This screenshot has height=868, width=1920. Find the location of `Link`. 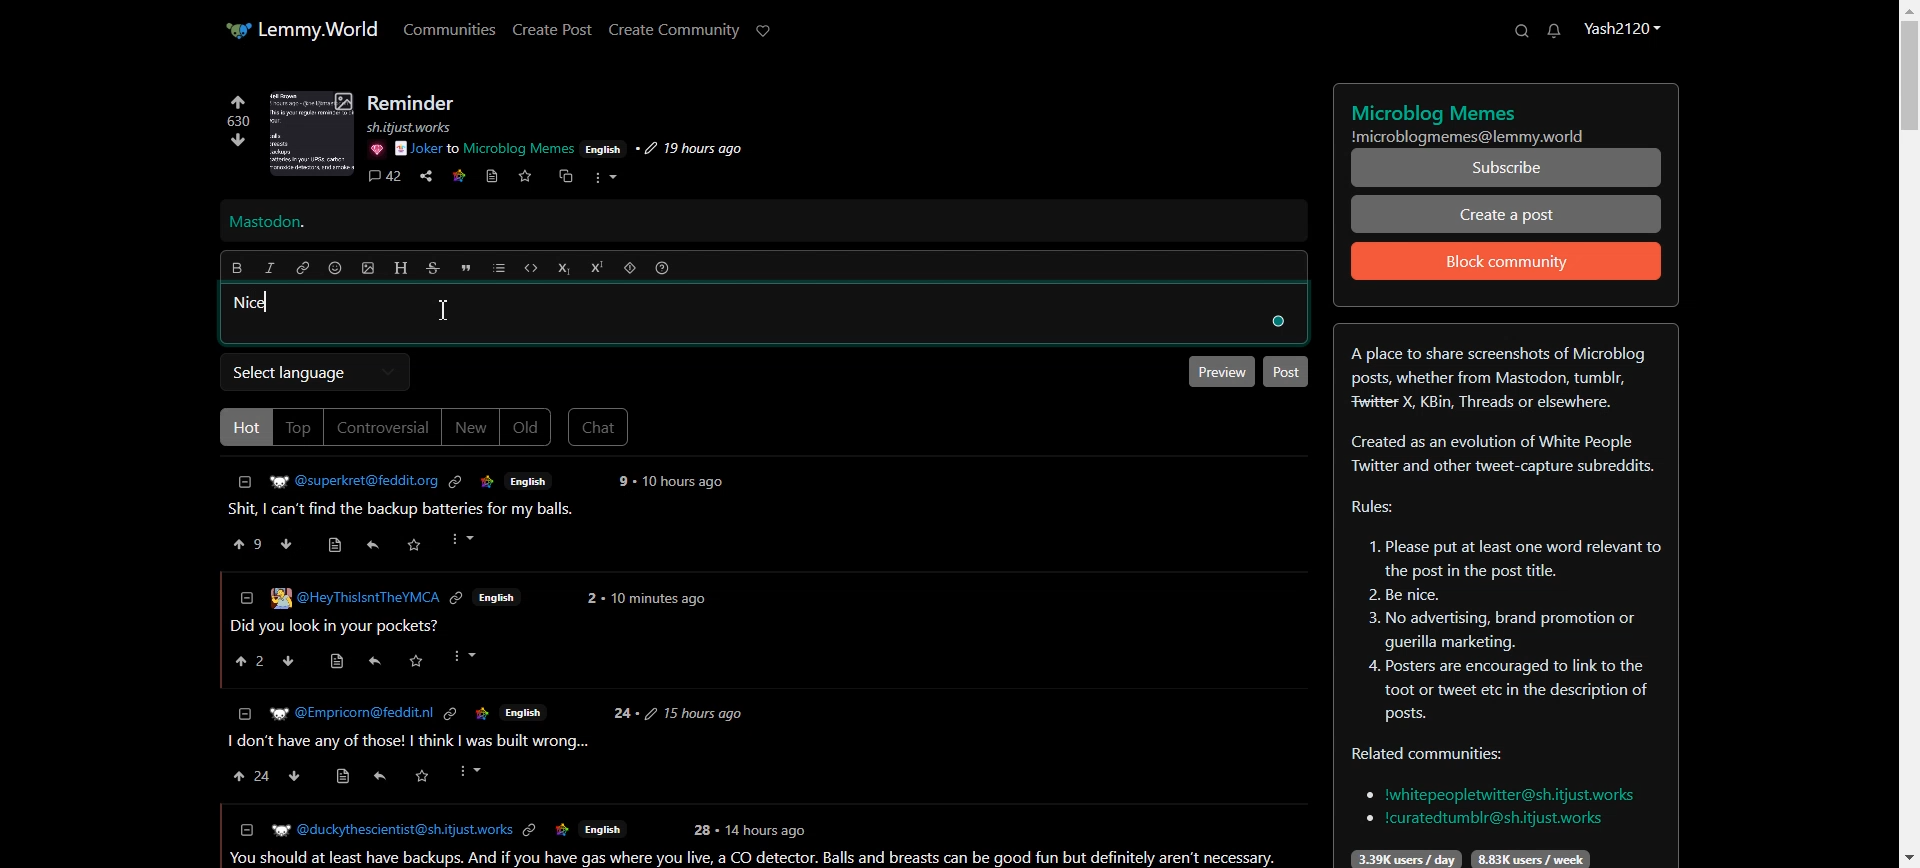

Link is located at coordinates (455, 482).